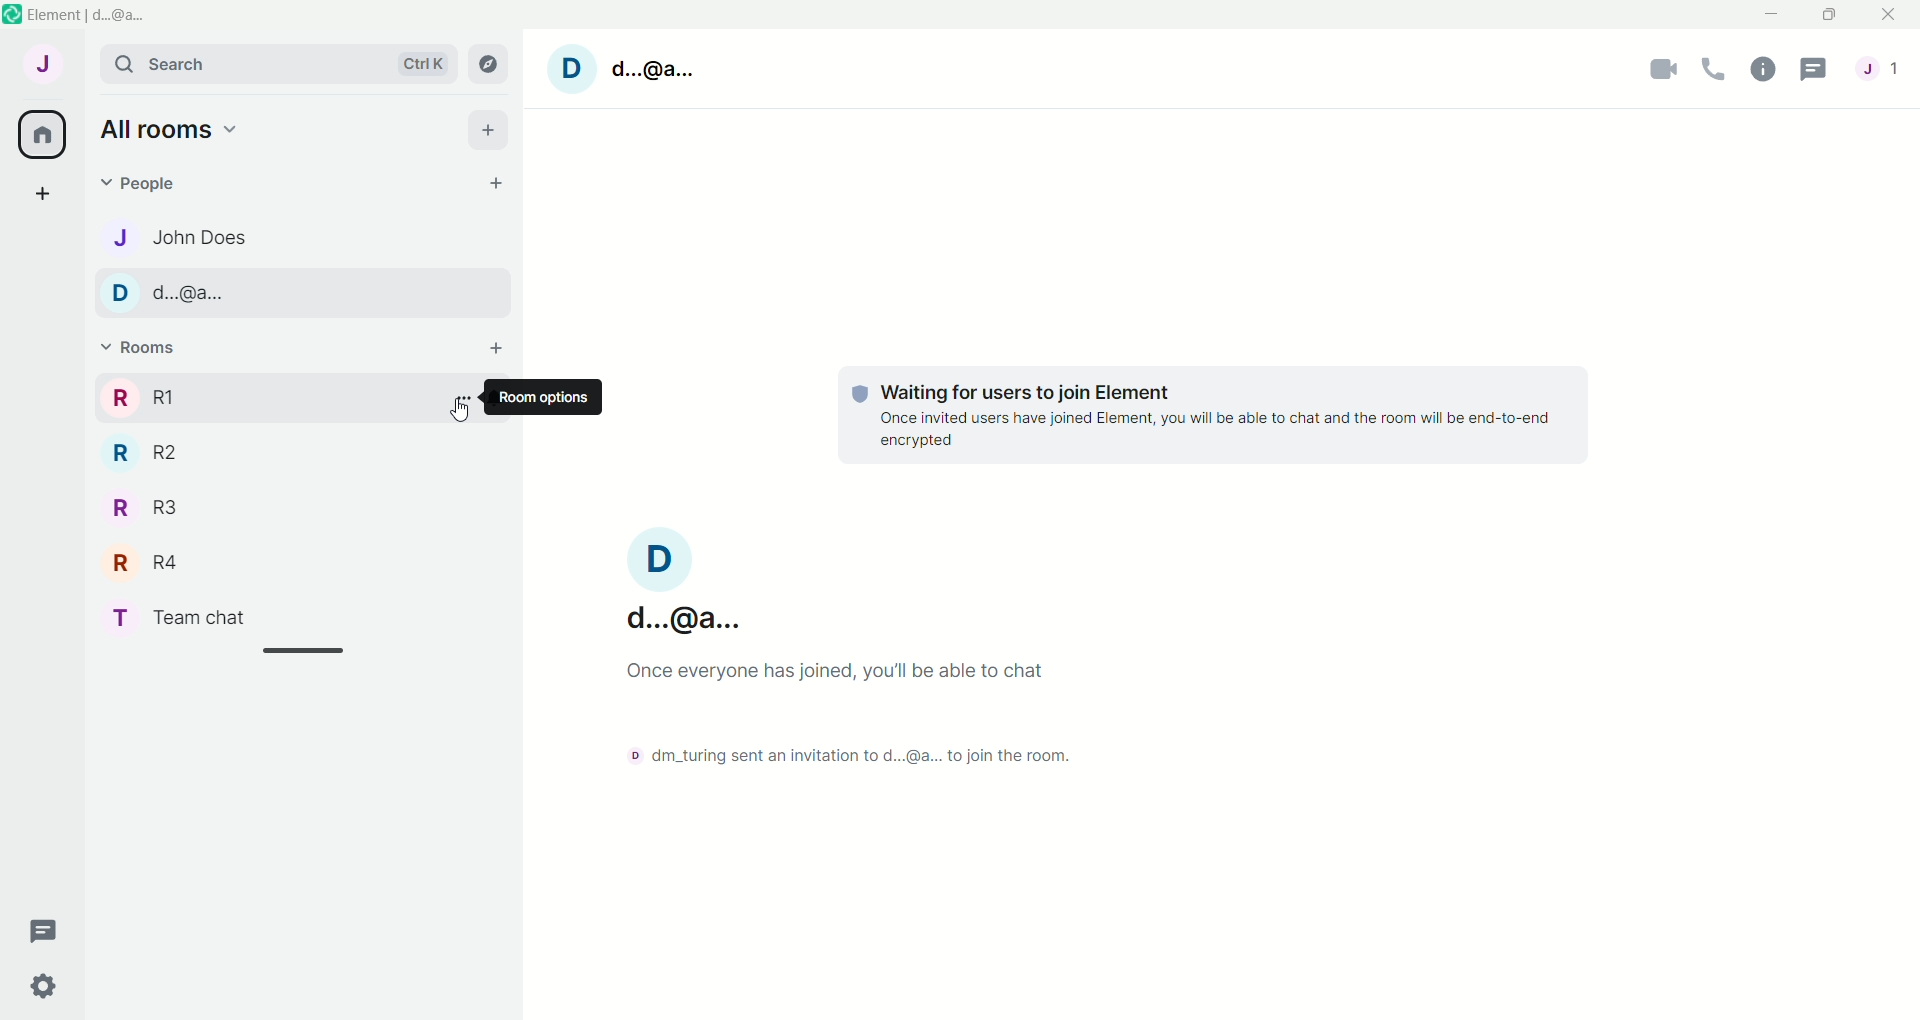 The height and width of the screenshot is (1020, 1920). What do you see at coordinates (1712, 72) in the screenshot?
I see `voice call` at bounding box center [1712, 72].